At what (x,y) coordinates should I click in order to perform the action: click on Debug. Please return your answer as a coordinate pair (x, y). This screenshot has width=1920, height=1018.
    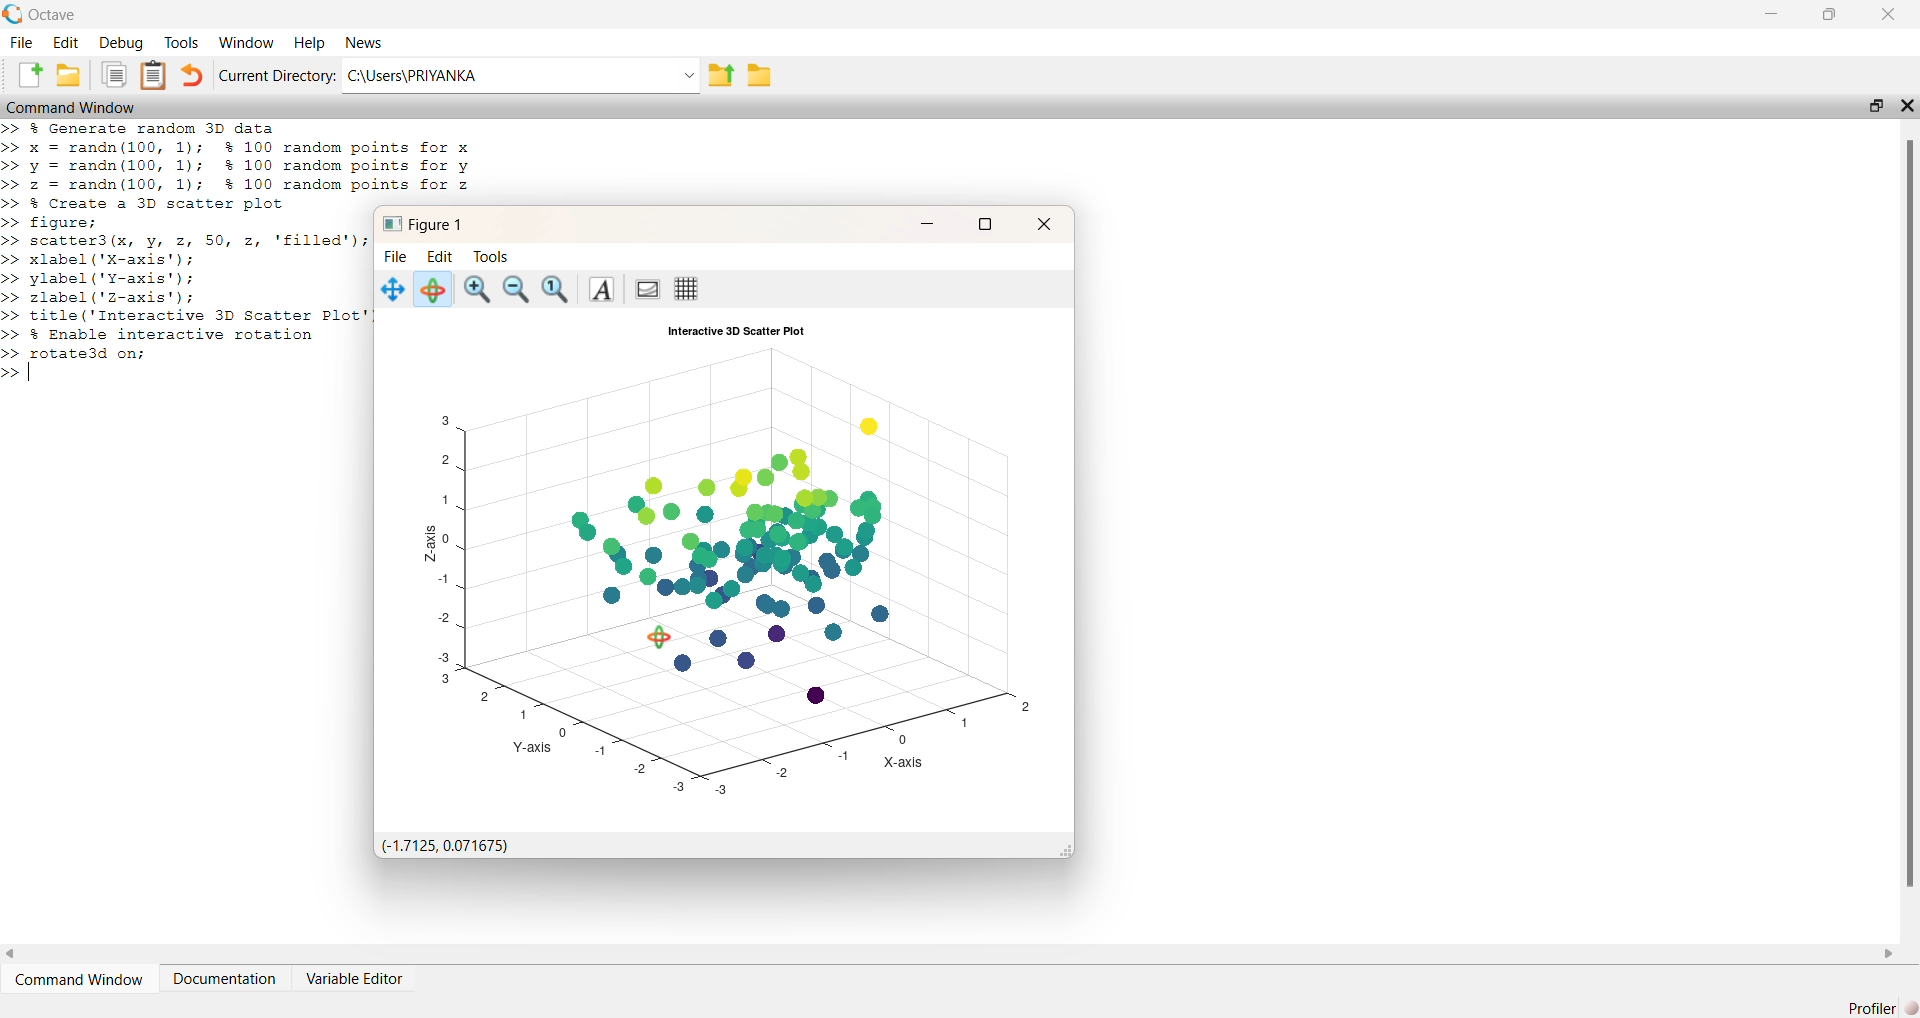
    Looking at the image, I should click on (122, 43).